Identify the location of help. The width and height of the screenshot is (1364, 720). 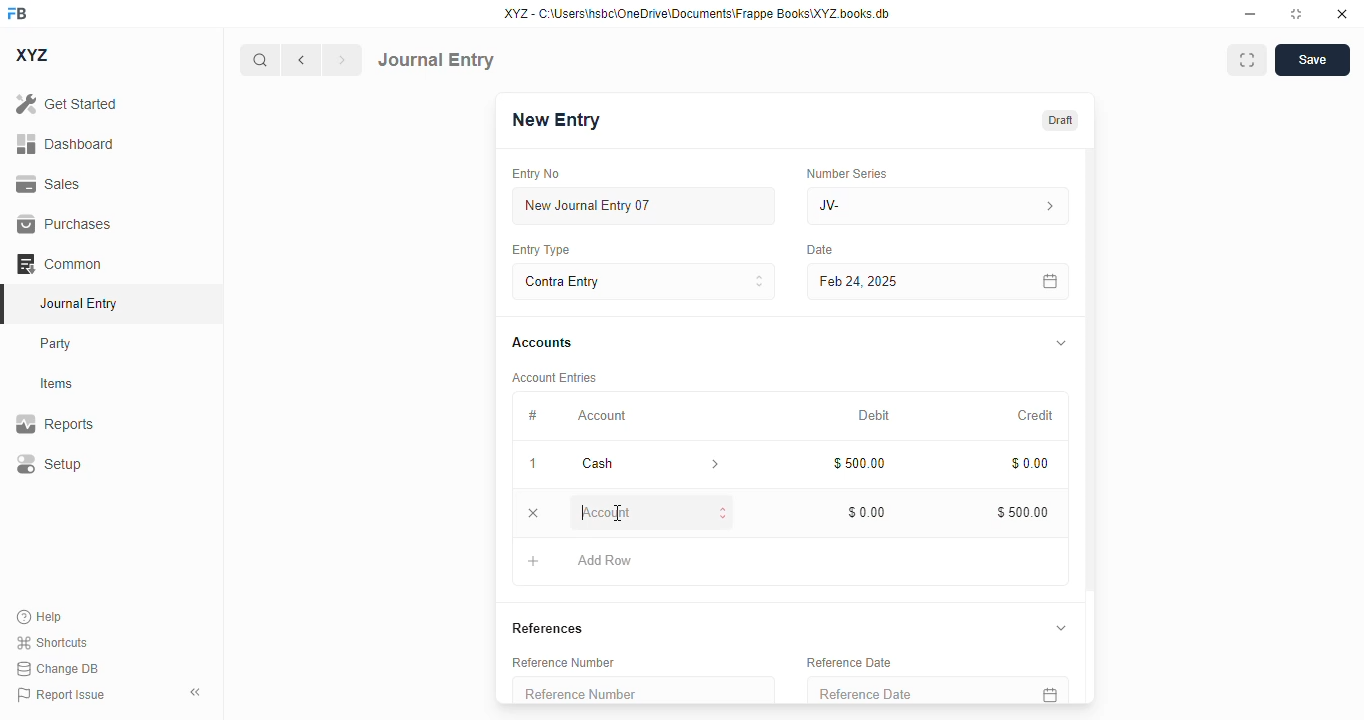
(40, 617).